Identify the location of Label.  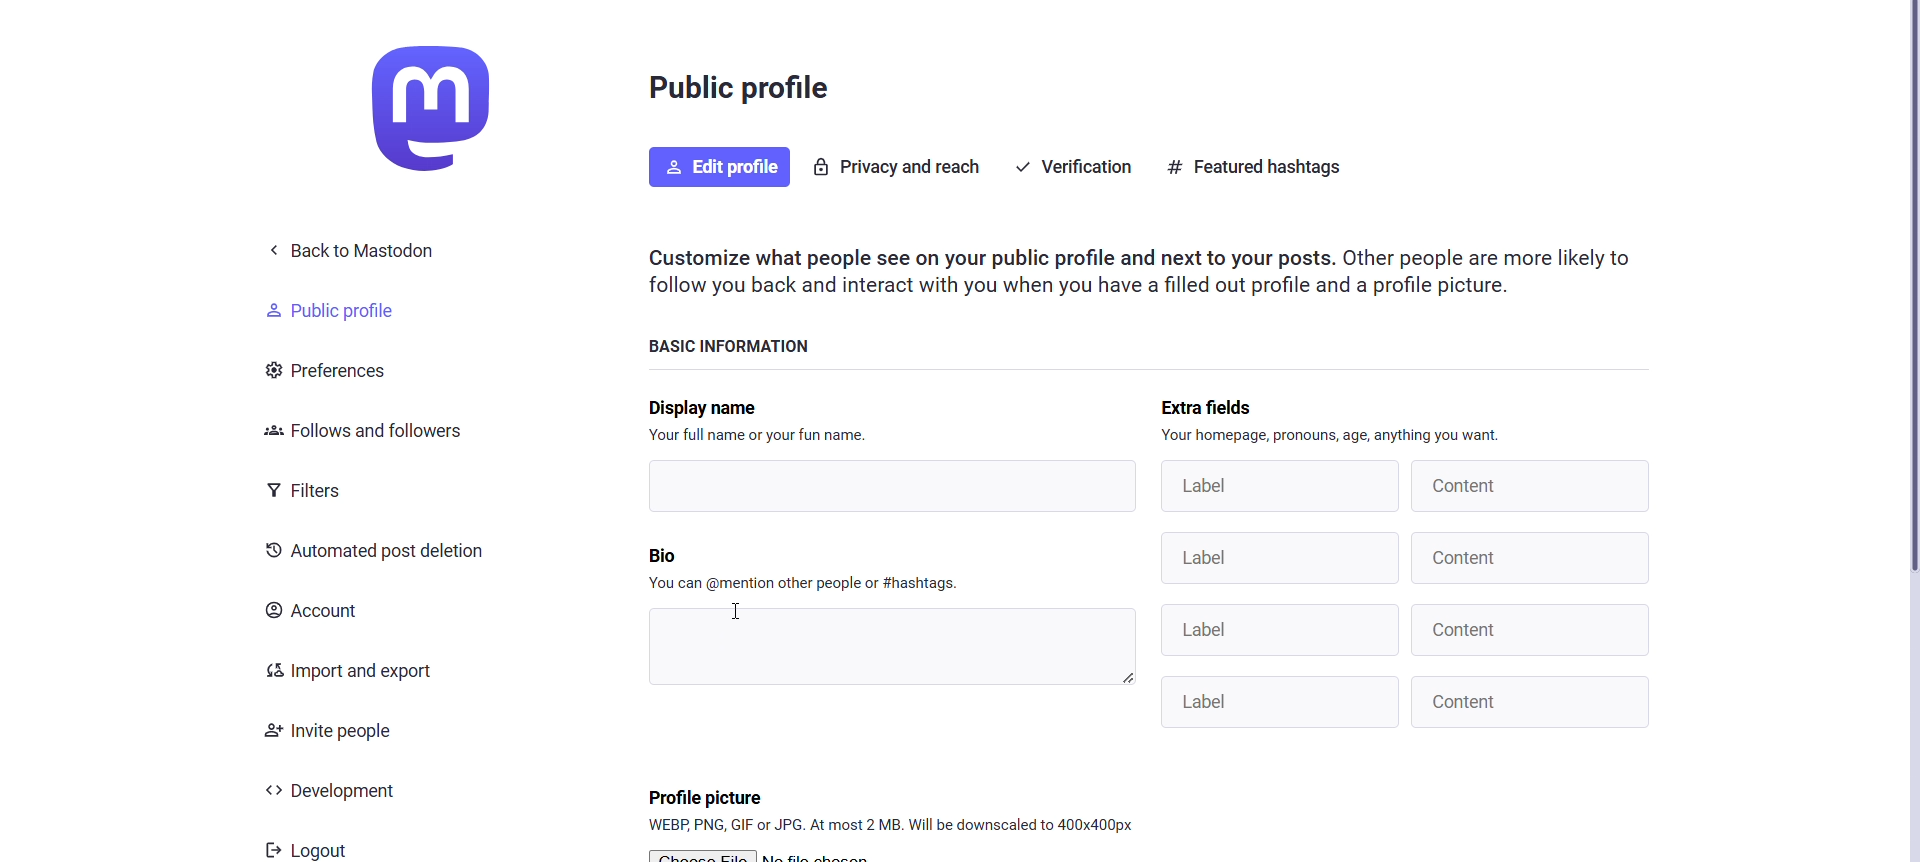
(1280, 632).